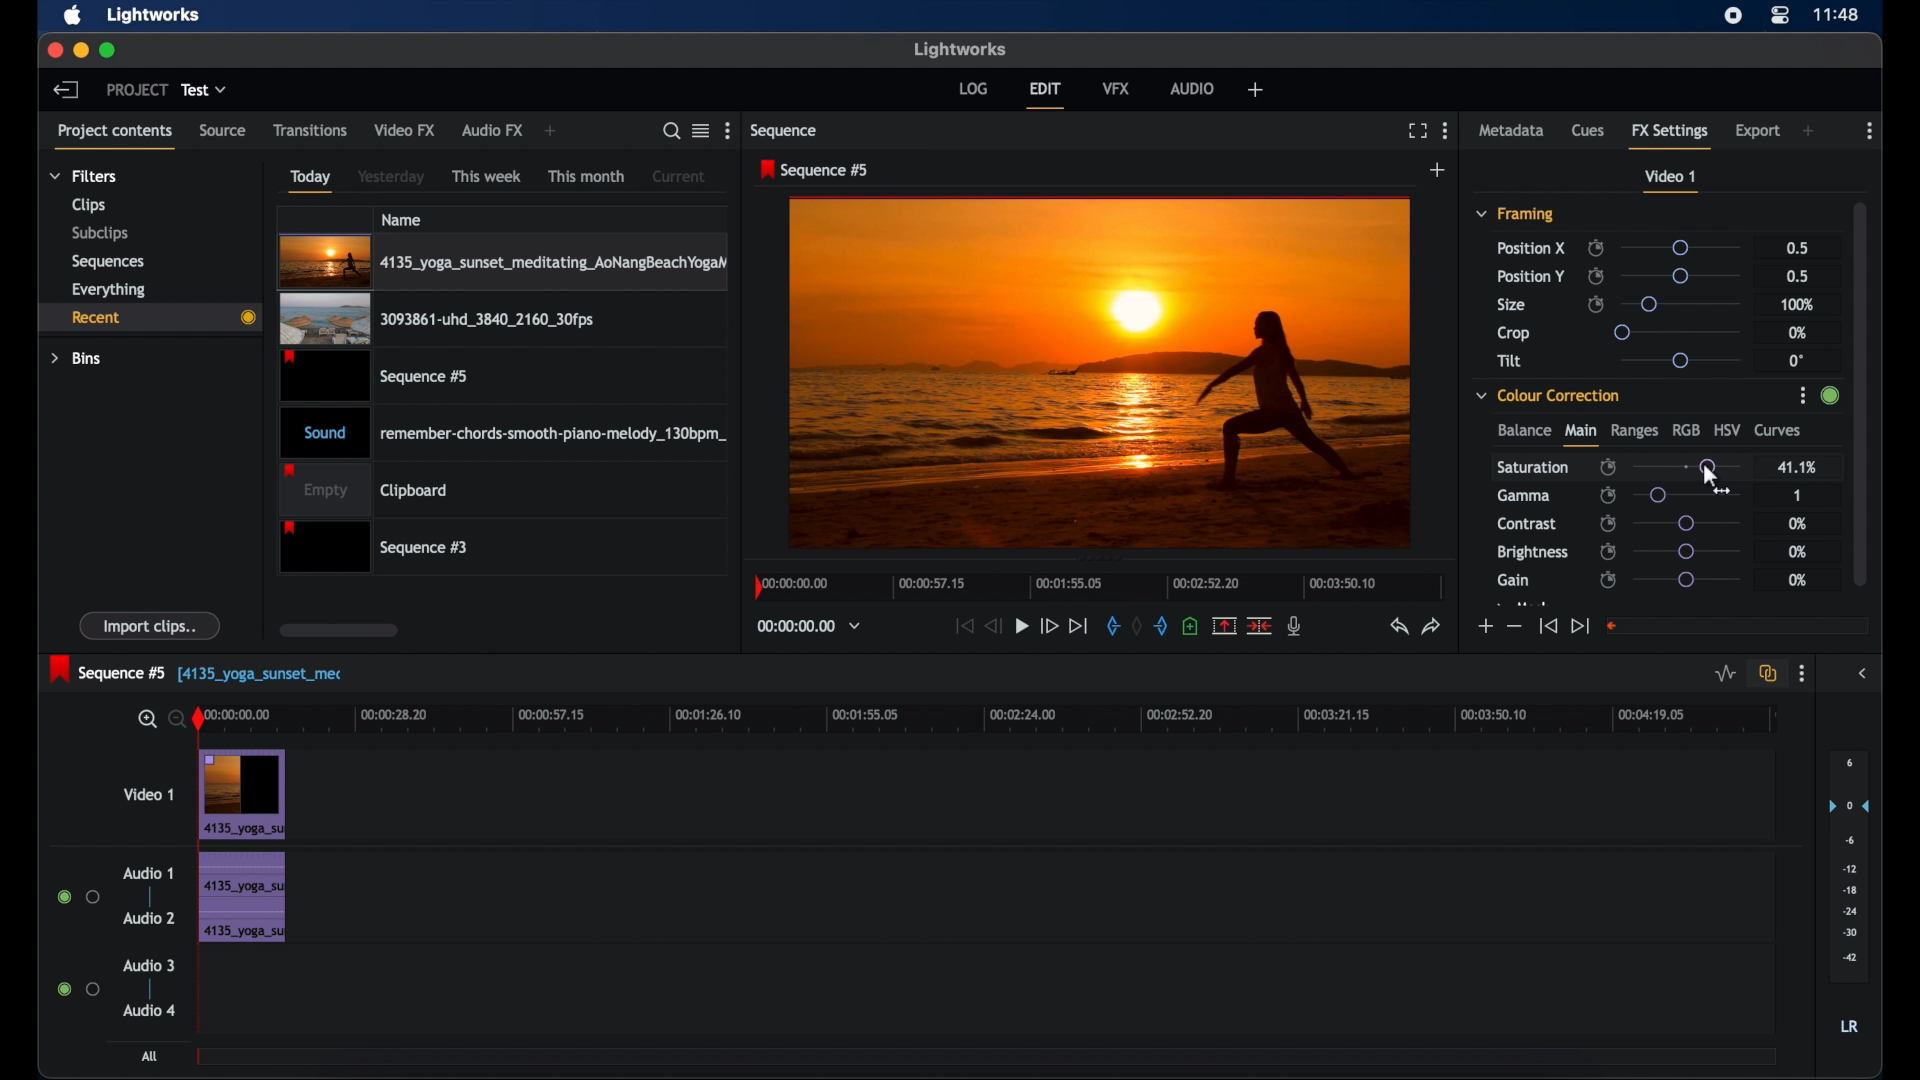  Describe the element at coordinates (377, 376) in the screenshot. I see `video clip` at that location.